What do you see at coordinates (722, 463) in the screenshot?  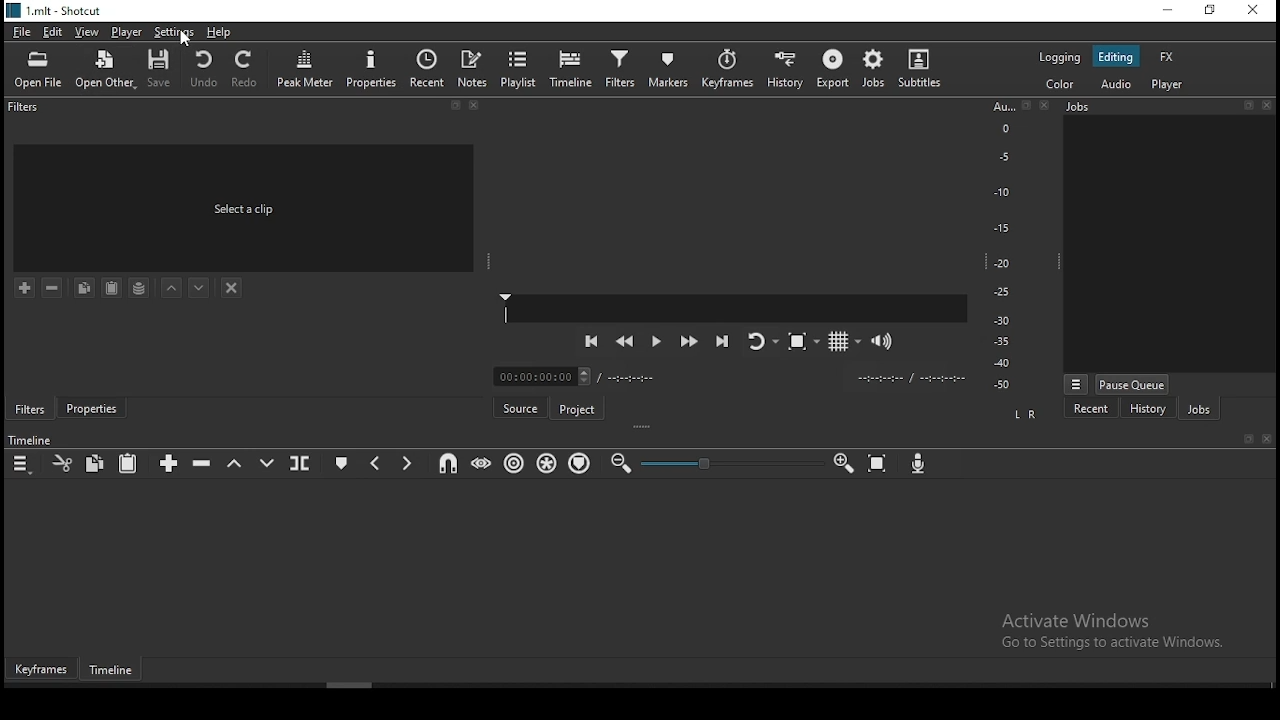 I see `zoom in or zoom out bar` at bounding box center [722, 463].